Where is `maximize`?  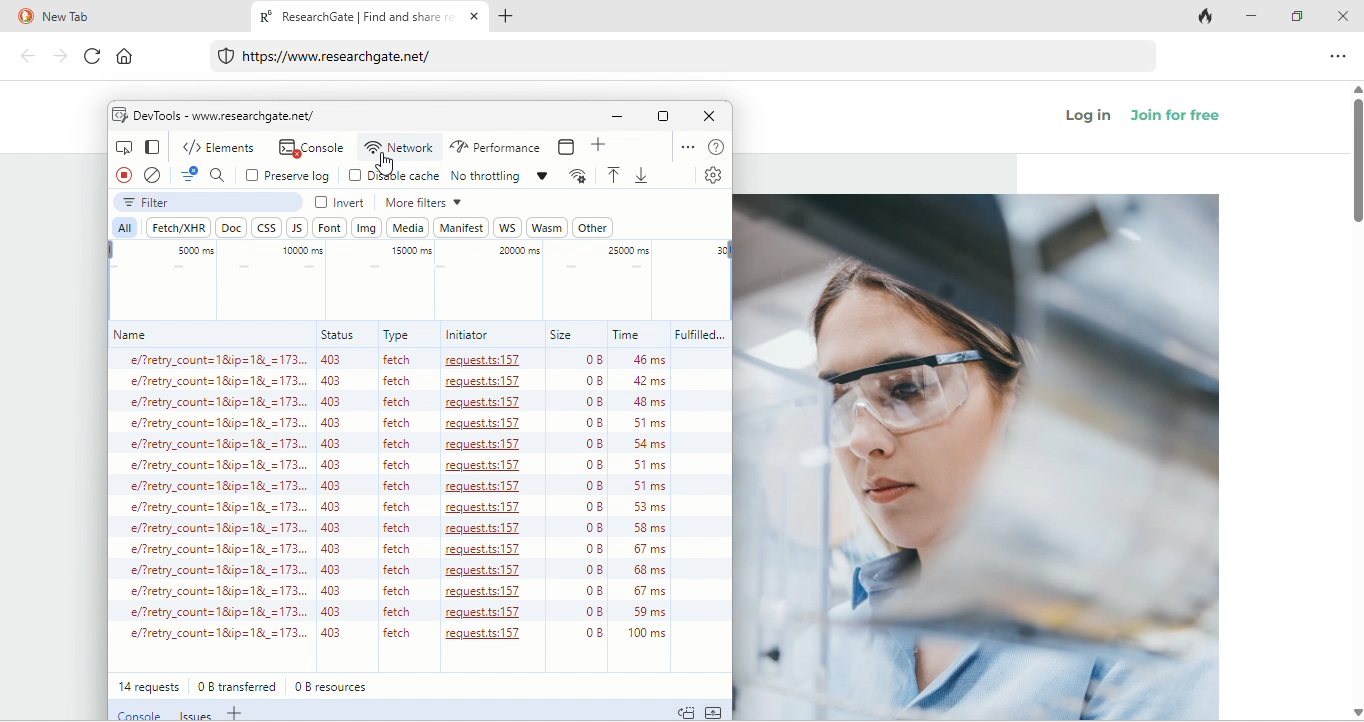 maximize is located at coordinates (663, 116).